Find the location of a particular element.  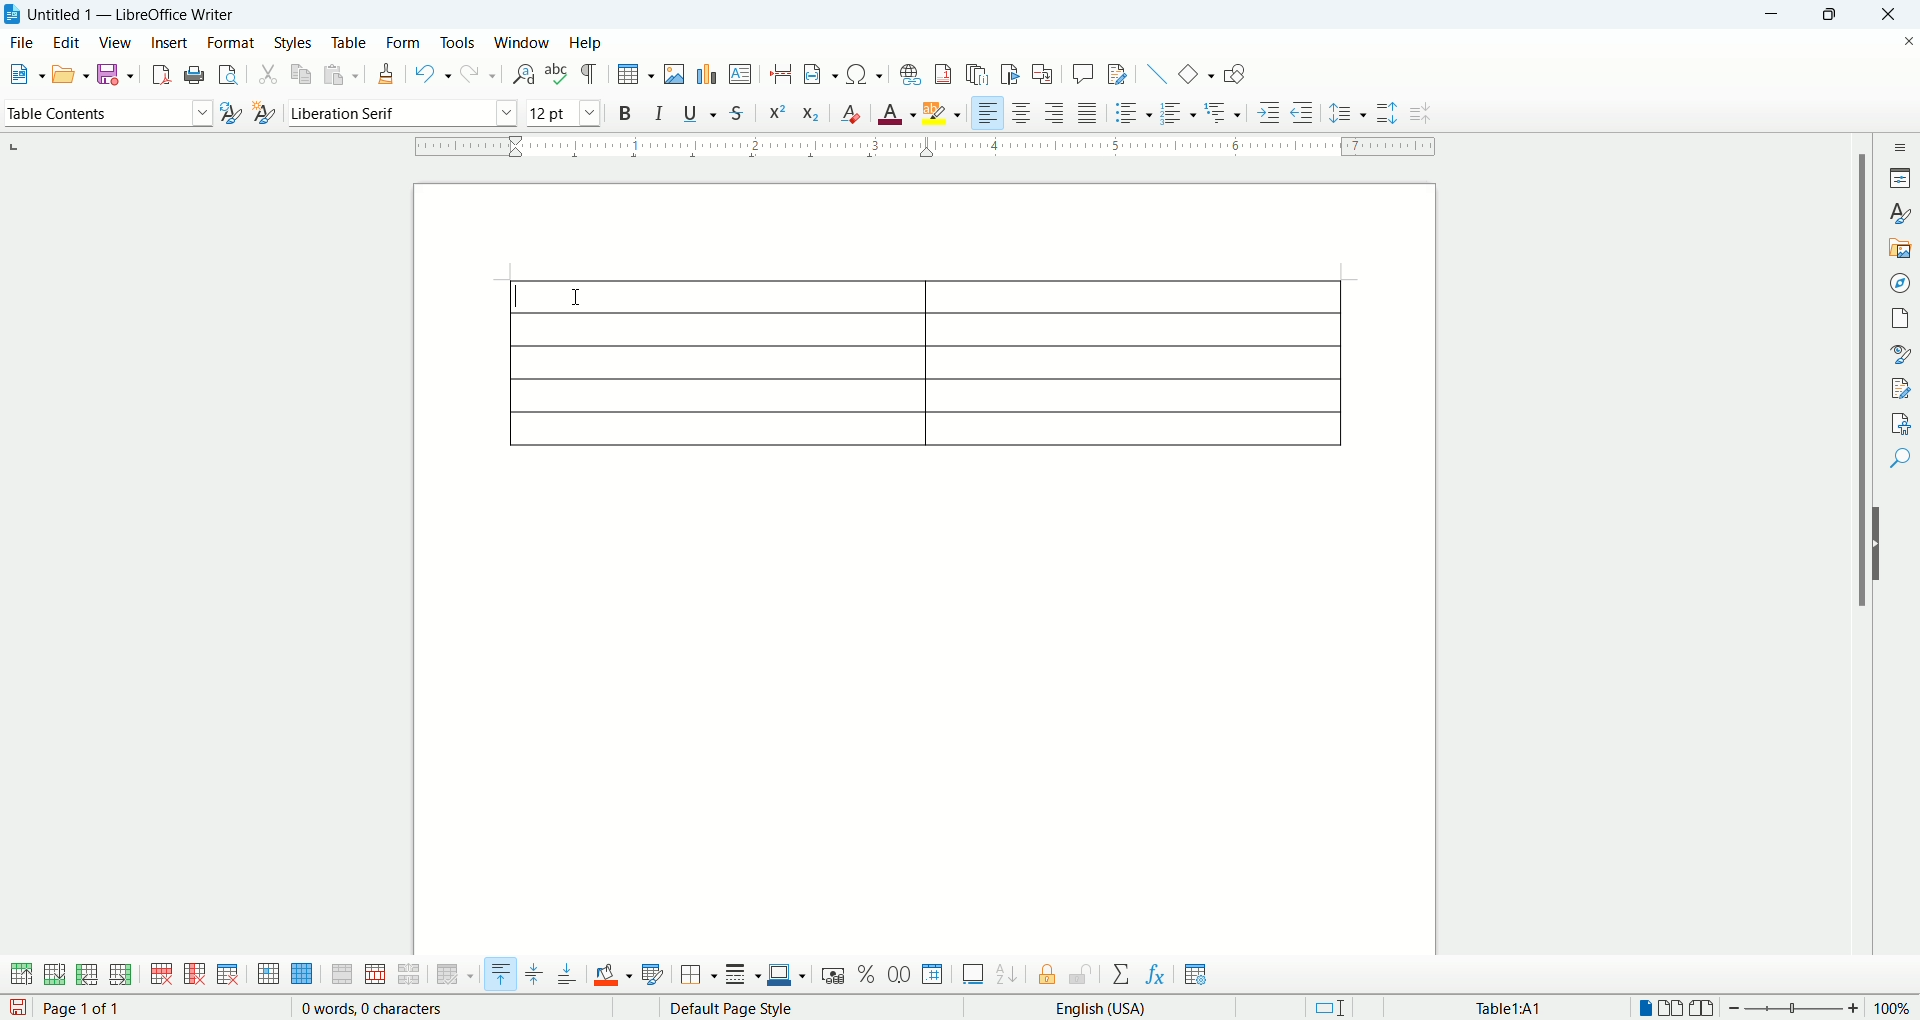

insert page break is located at coordinates (786, 73).